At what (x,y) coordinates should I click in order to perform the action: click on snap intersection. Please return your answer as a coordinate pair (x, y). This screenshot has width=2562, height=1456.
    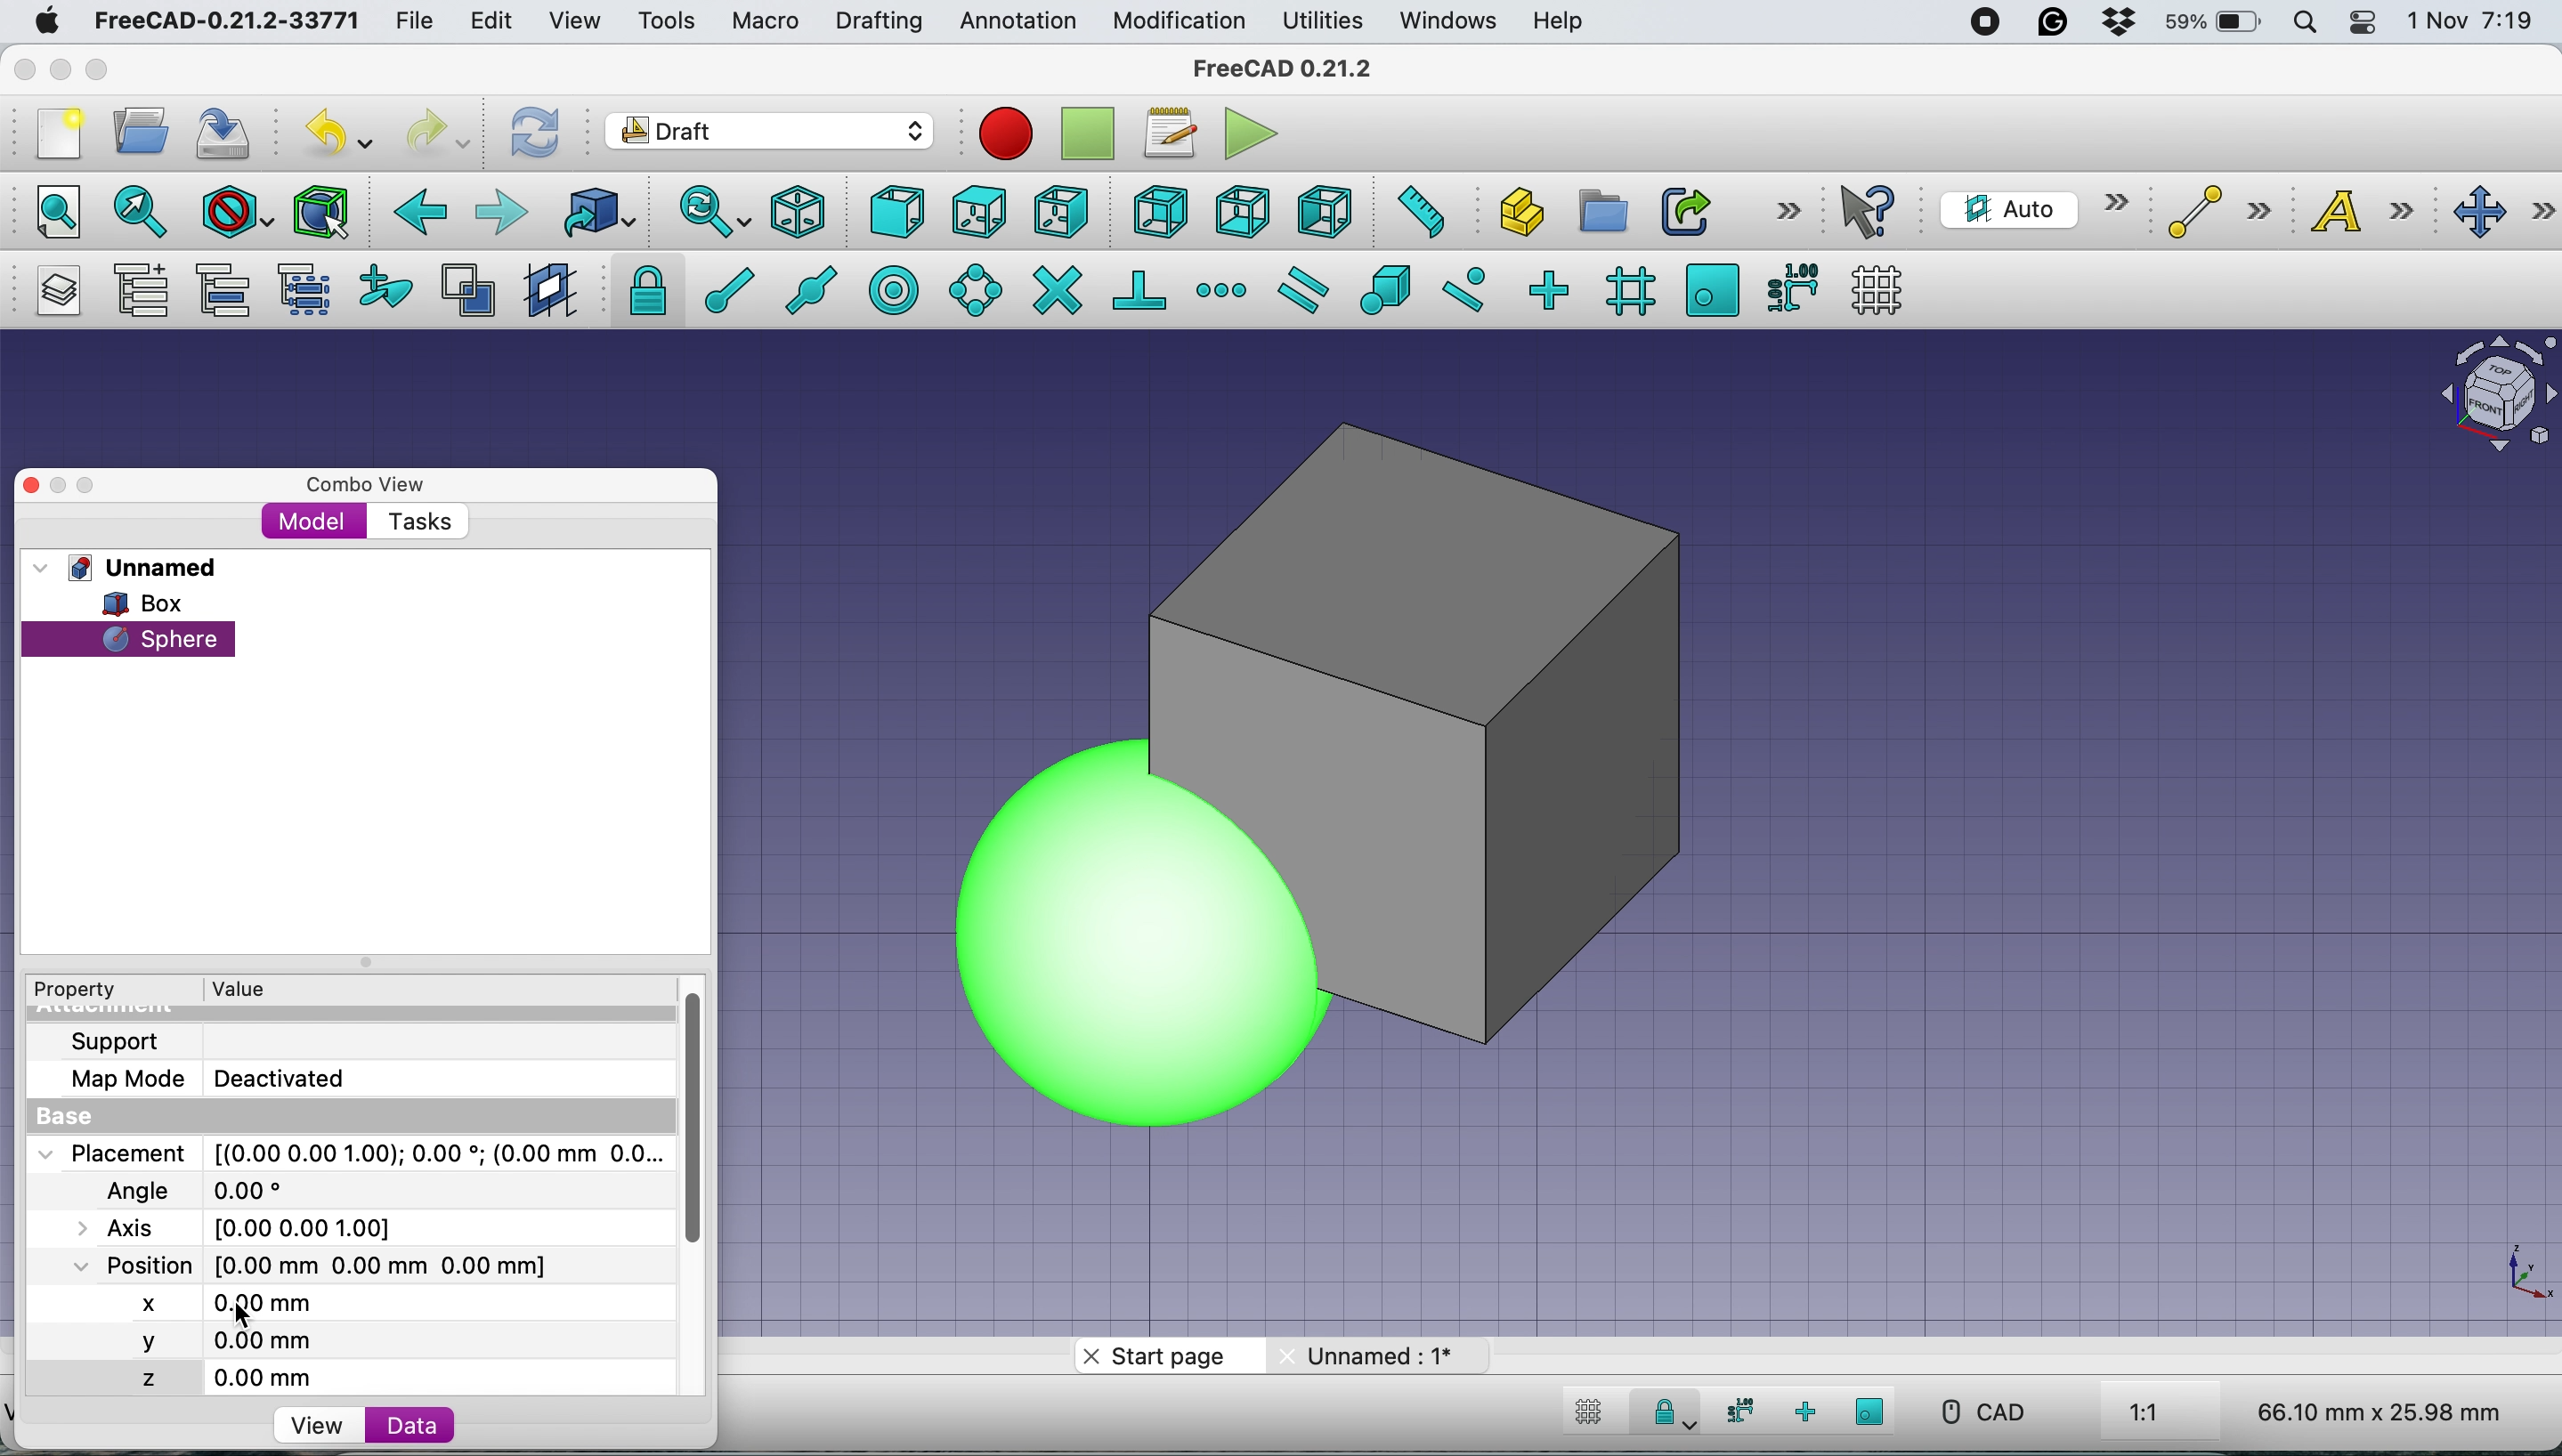
    Looking at the image, I should click on (1056, 288).